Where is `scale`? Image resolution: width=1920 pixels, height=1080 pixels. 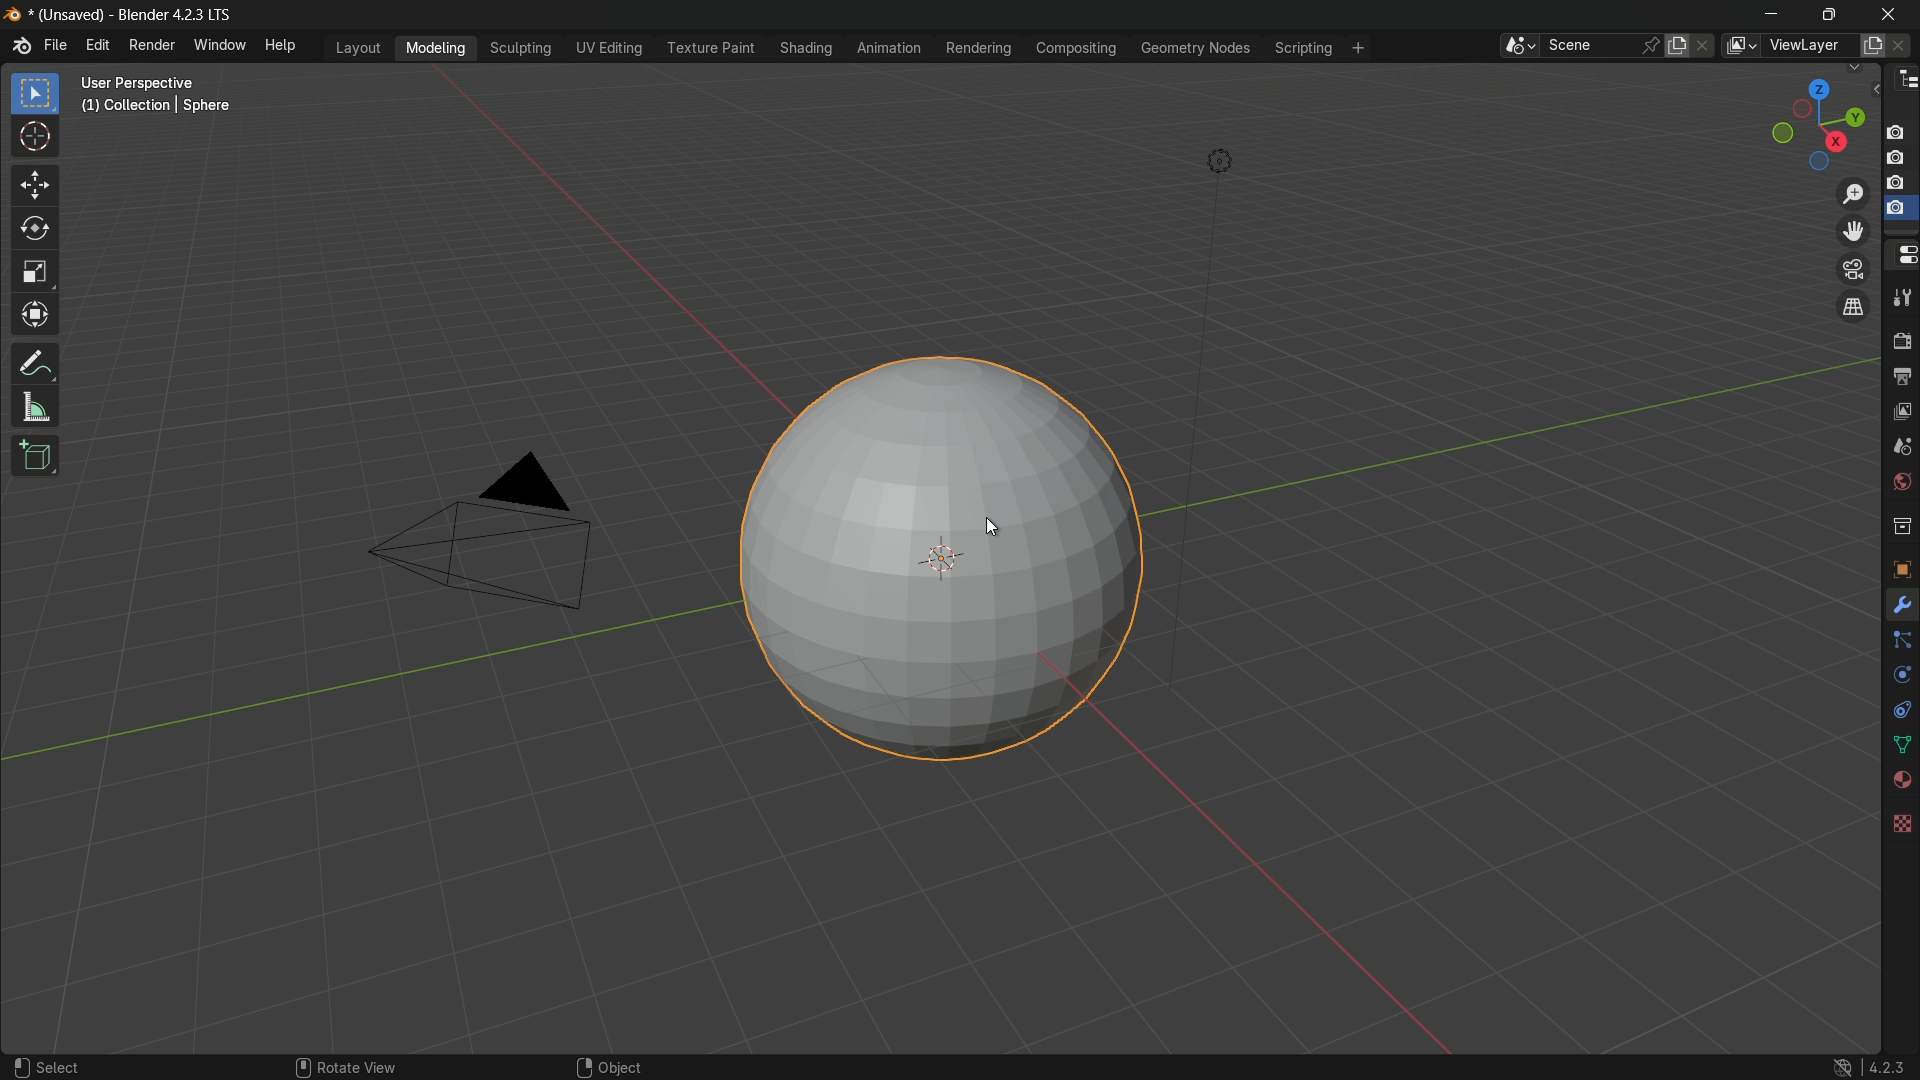
scale is located at coordinates (34, 274).